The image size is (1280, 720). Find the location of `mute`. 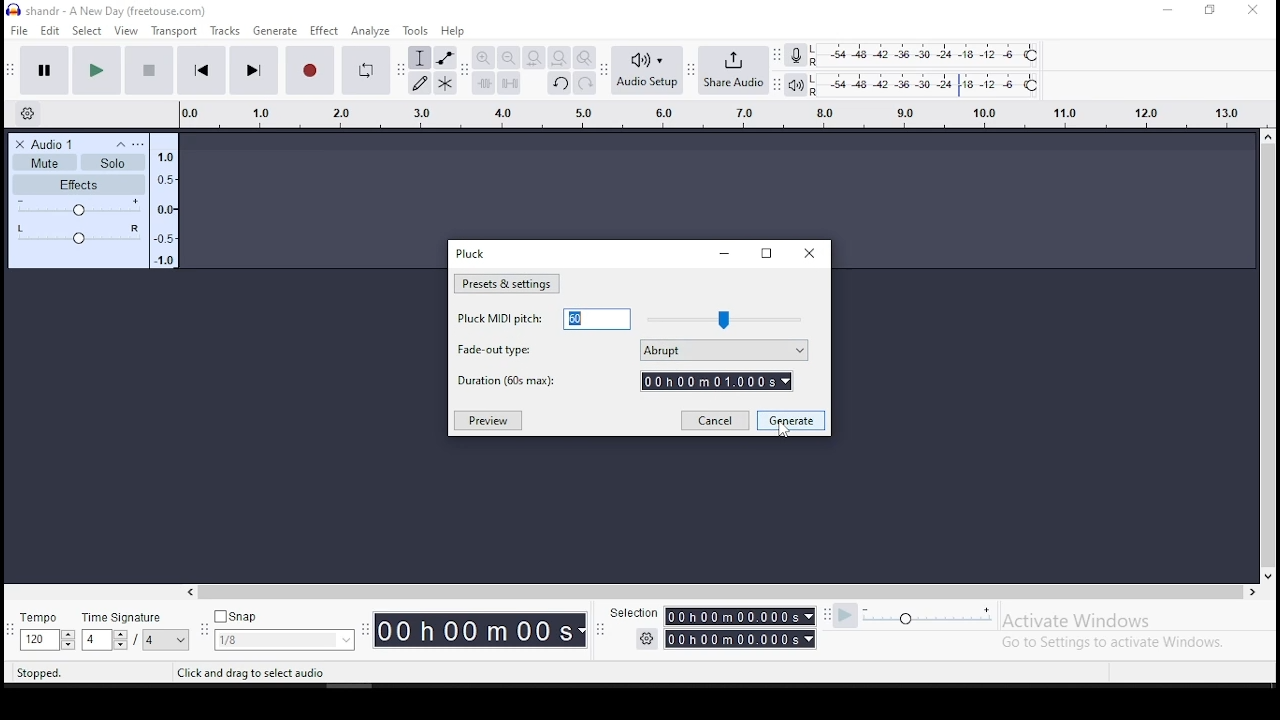

mute is located at coordinates (44, 164).